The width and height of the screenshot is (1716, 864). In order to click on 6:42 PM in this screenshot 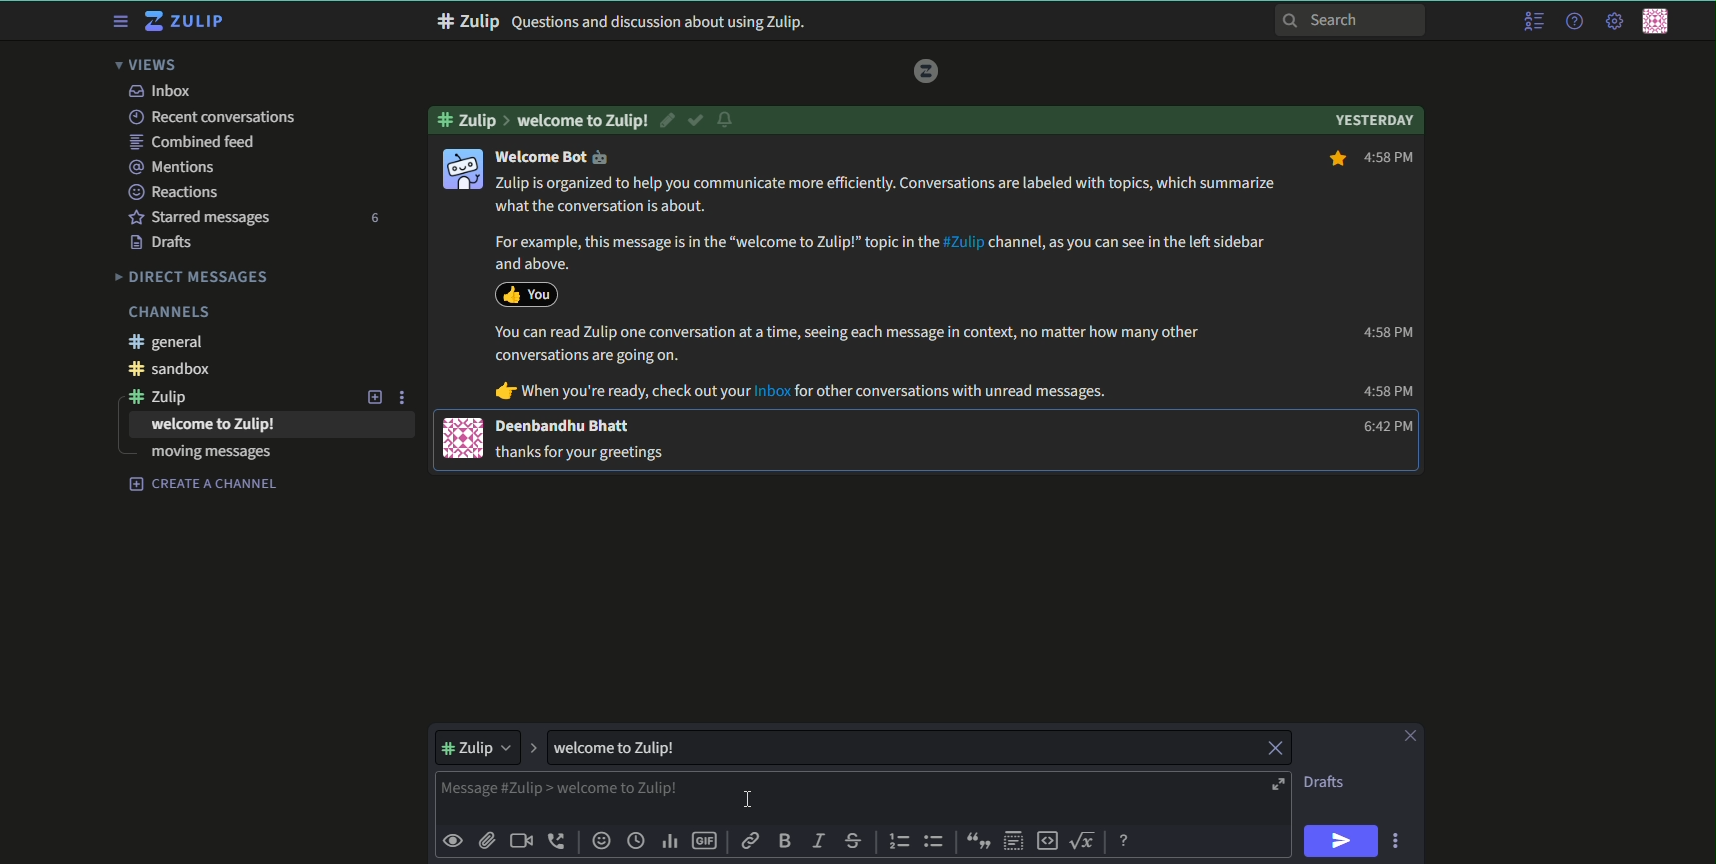, I will do `click(1382, 427)`.